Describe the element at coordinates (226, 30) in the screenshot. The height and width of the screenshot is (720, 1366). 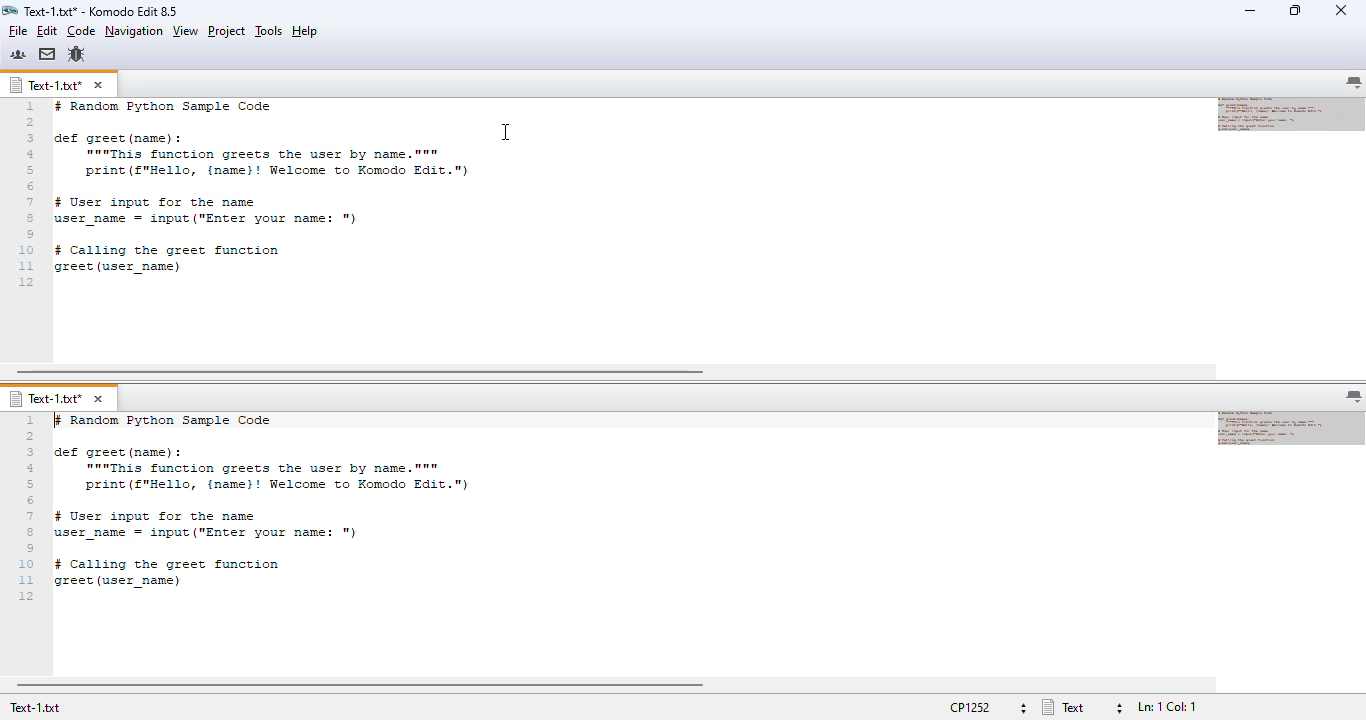
I see `project` at that location.